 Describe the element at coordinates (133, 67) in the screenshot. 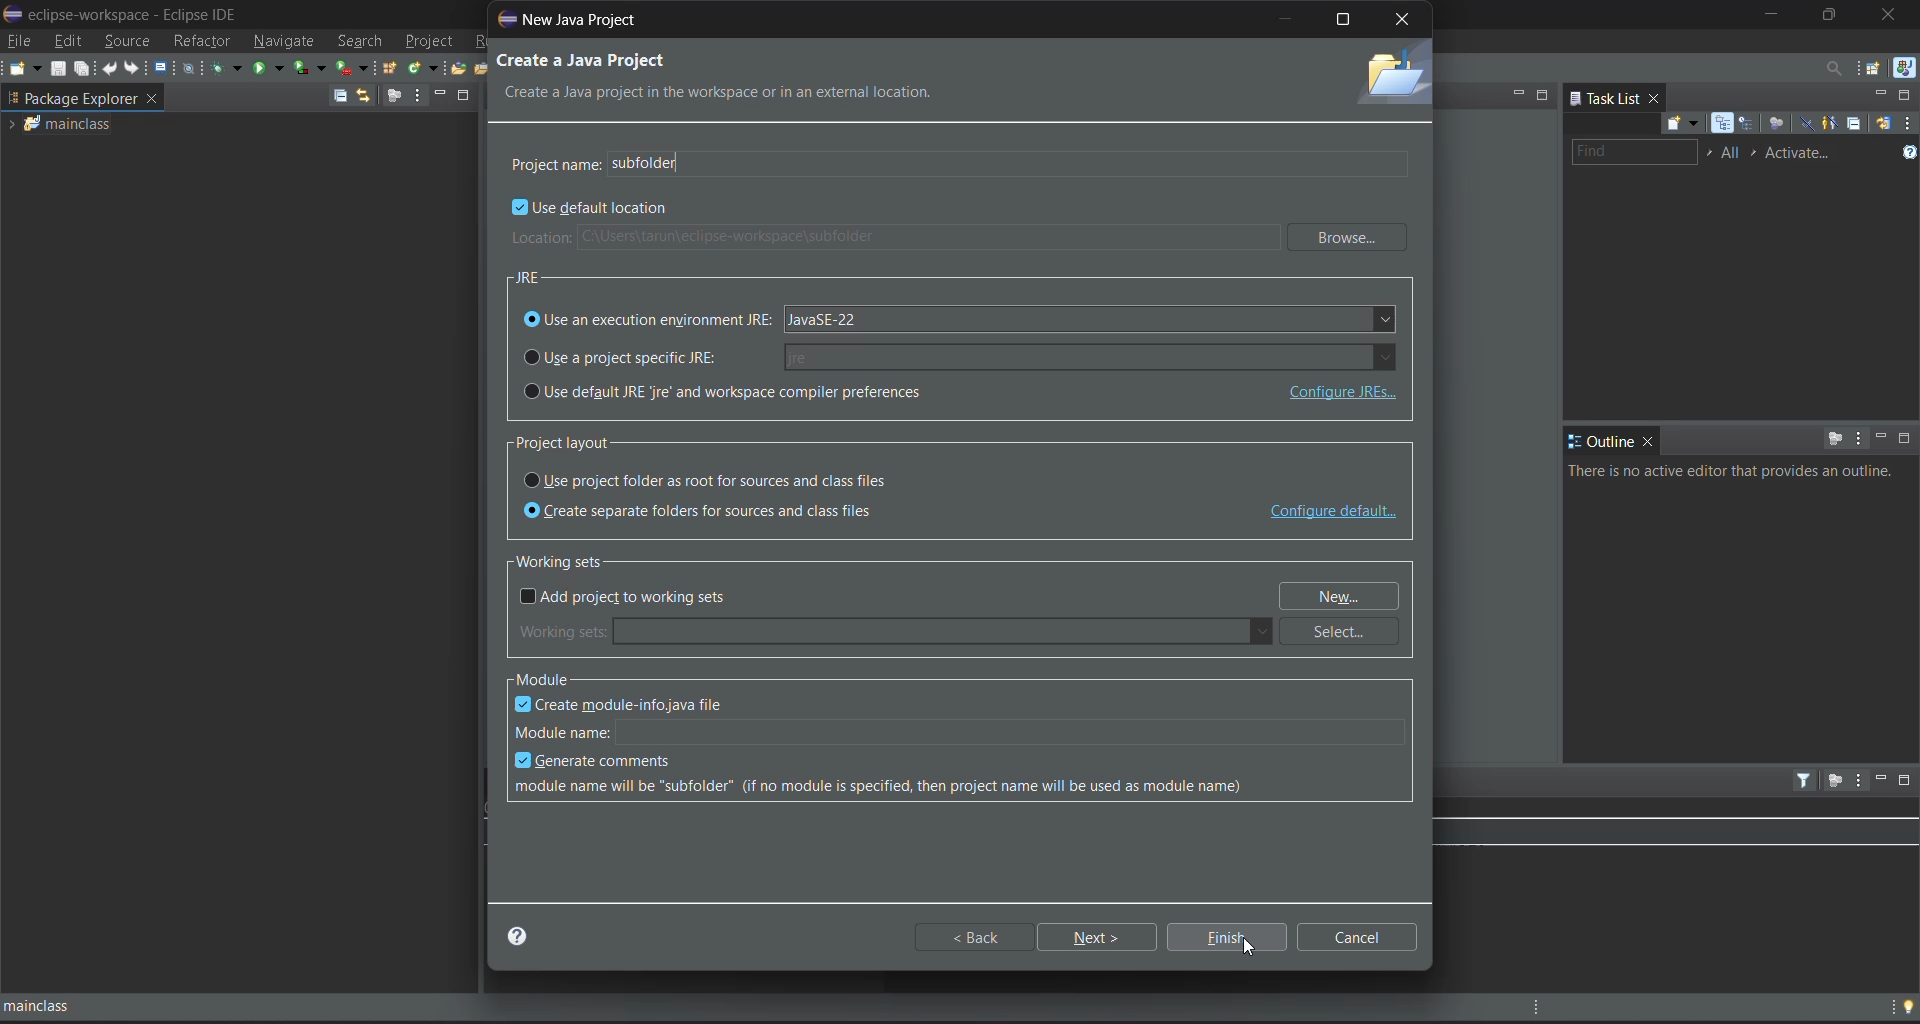

I see `redo` at that location.